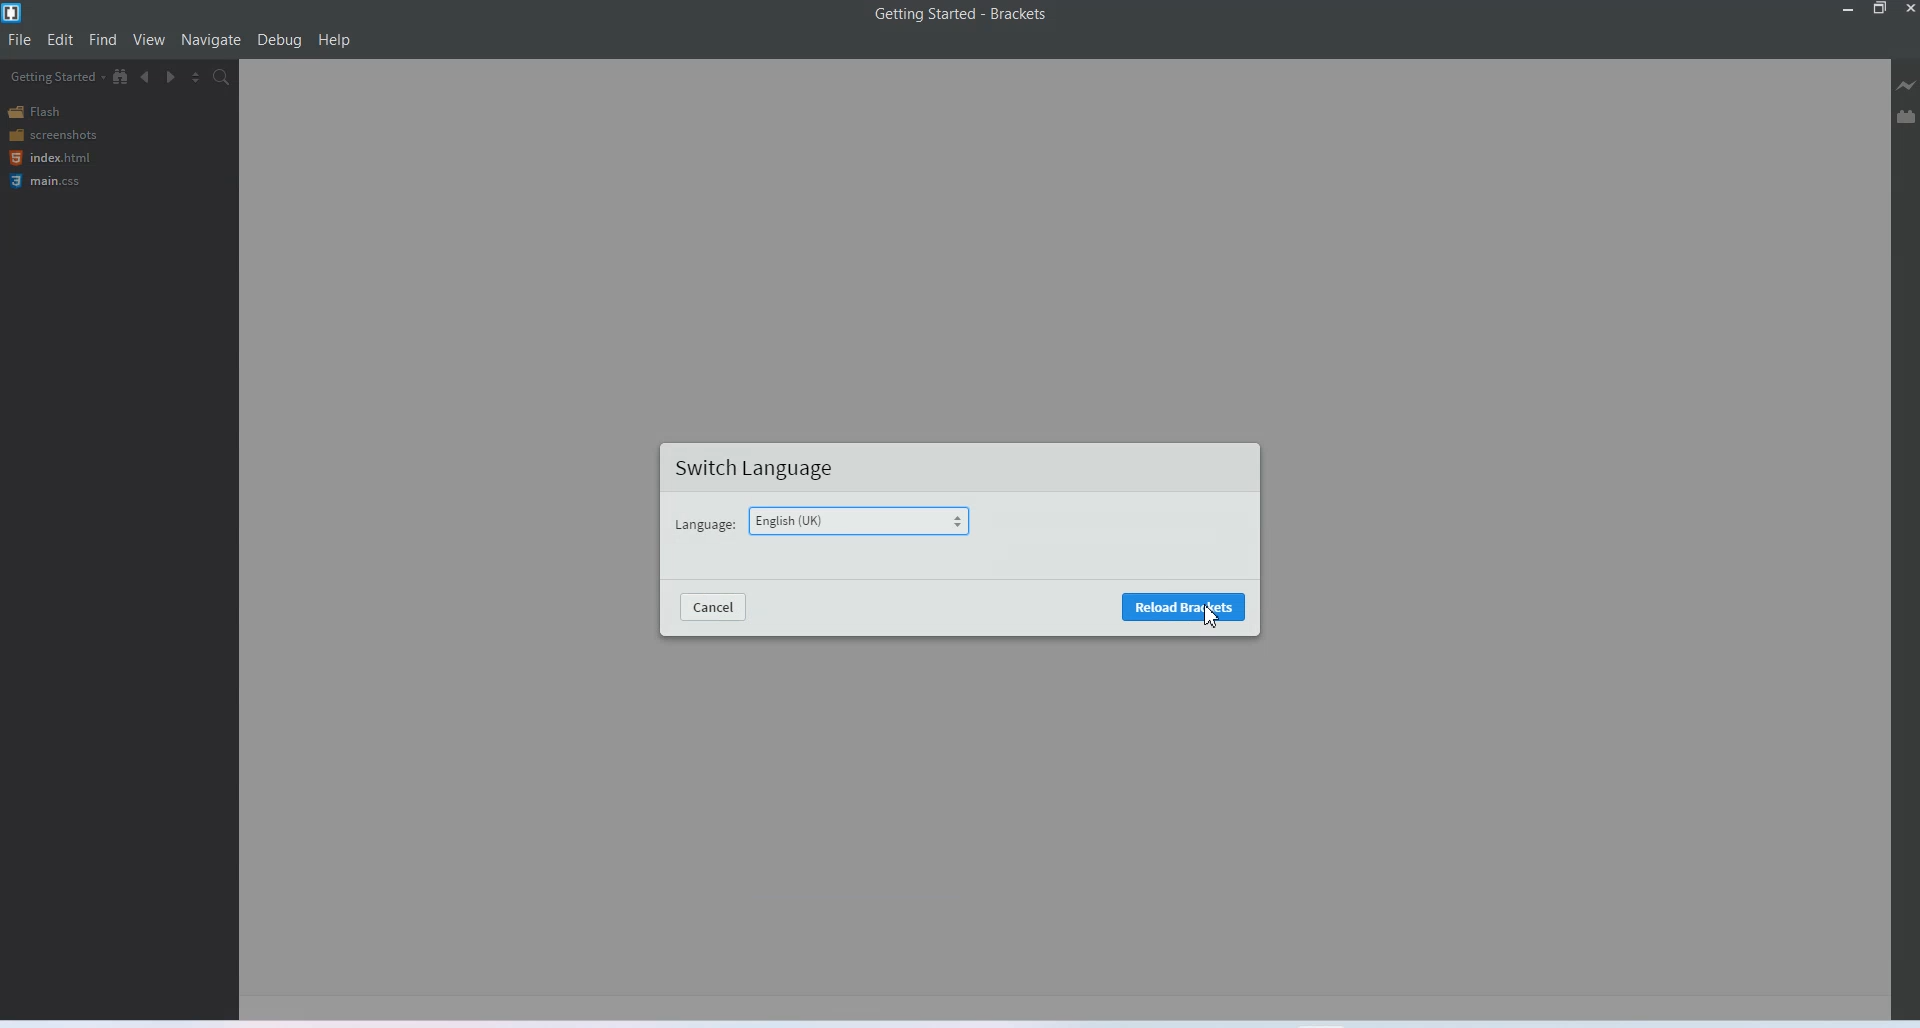 This screenshot has height=1028, width=1920. What do you see at coordinates (1184, 607) in the screenshot?
I see `reload brackets` at bounding box center [1184, 607].